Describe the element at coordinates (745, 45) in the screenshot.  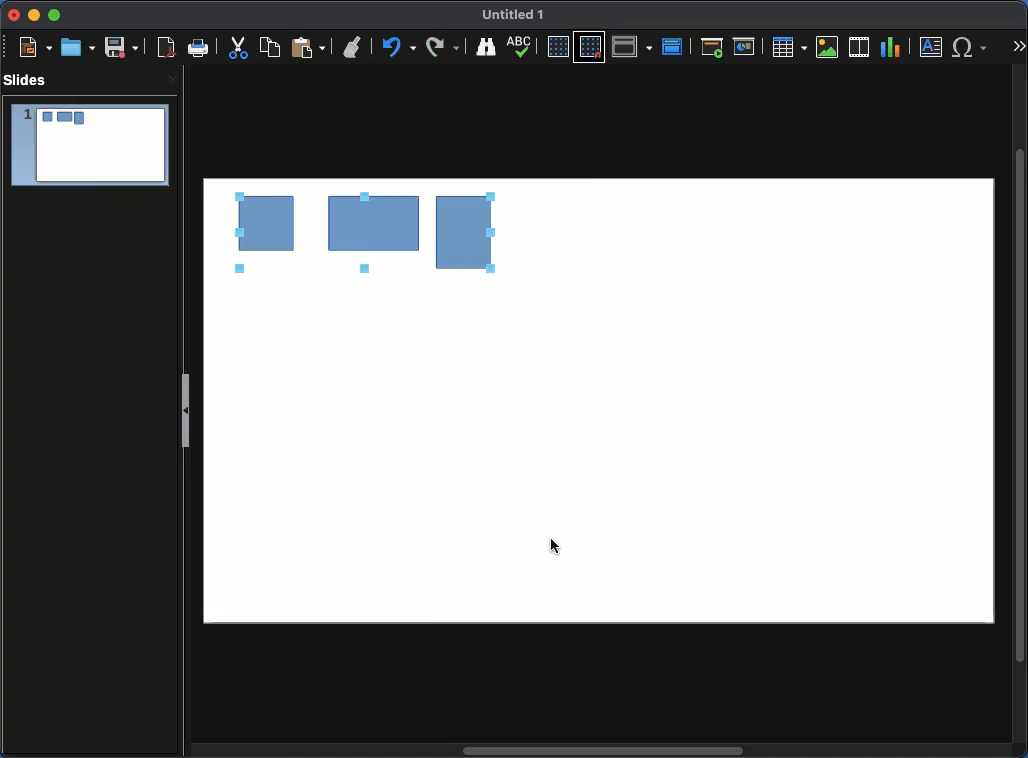
I see `Start from current slide` at that location.